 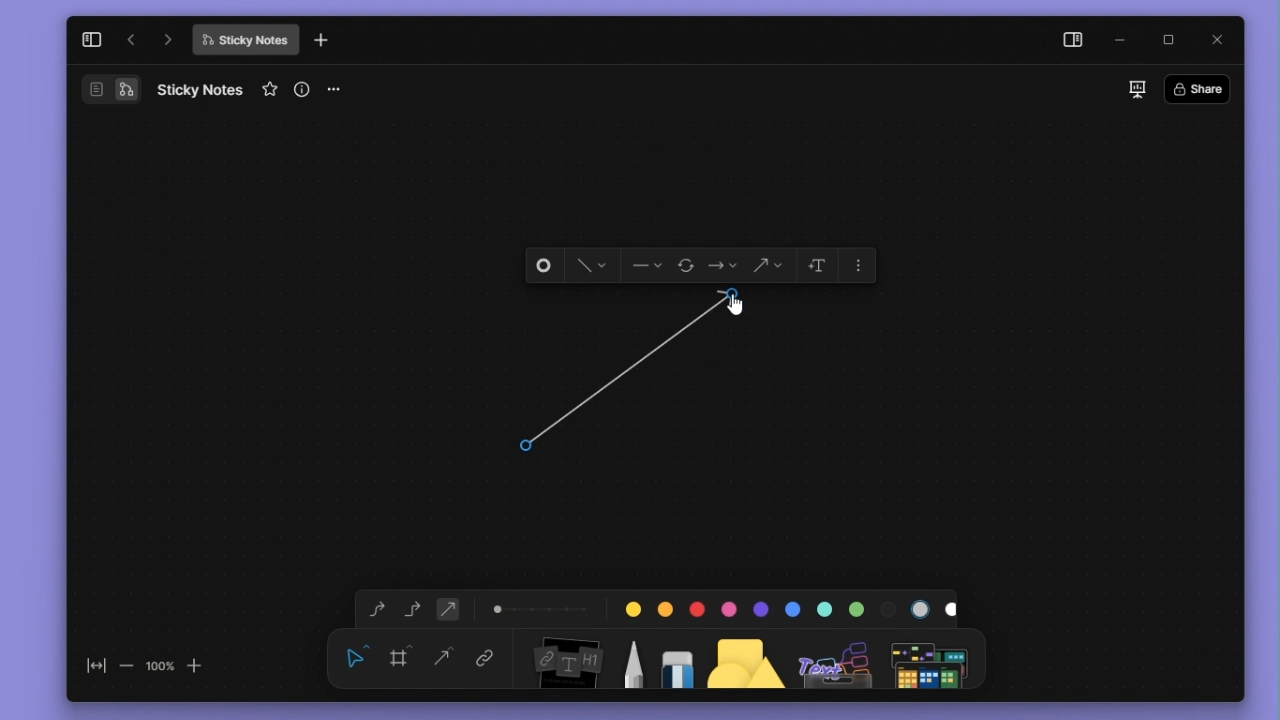 What do you see at coordinates (304, 89) in the screenshot?
I see `view info` at bounding box center [304, 89].